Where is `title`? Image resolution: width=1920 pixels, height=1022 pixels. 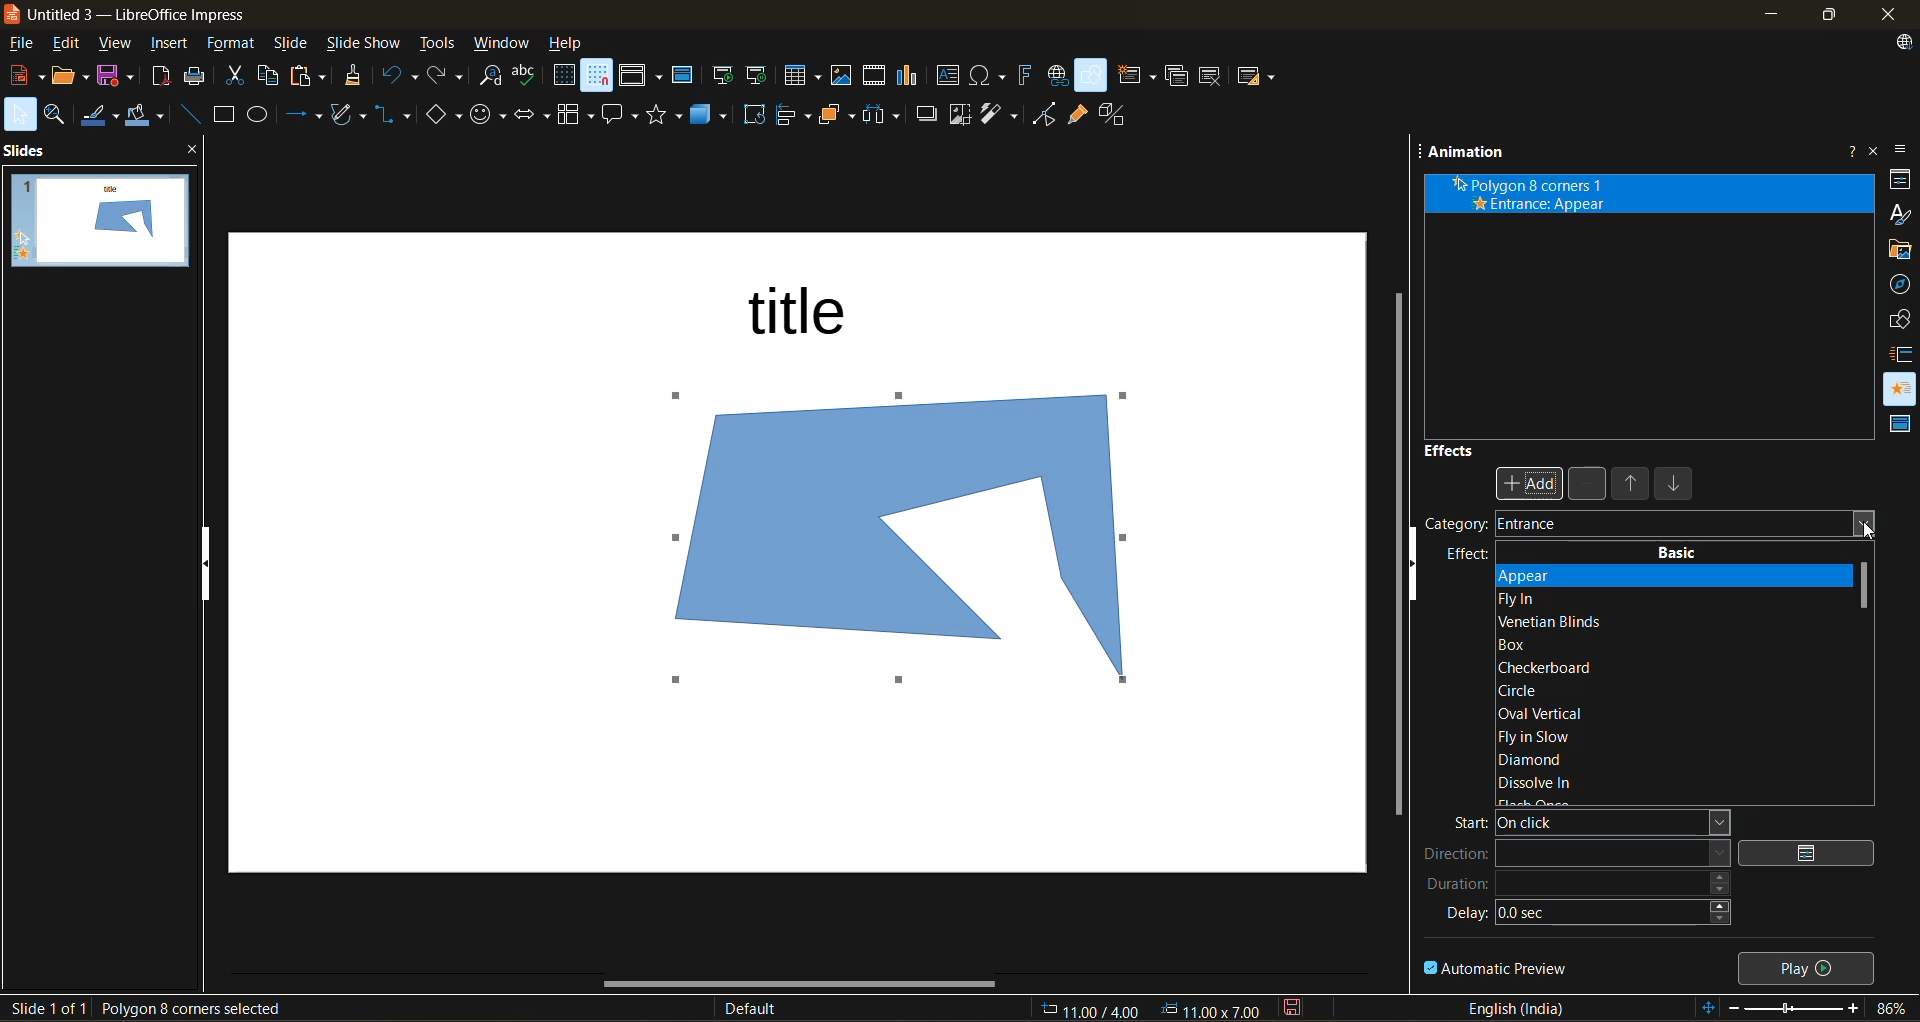
title is located at coordinates (802, 310).